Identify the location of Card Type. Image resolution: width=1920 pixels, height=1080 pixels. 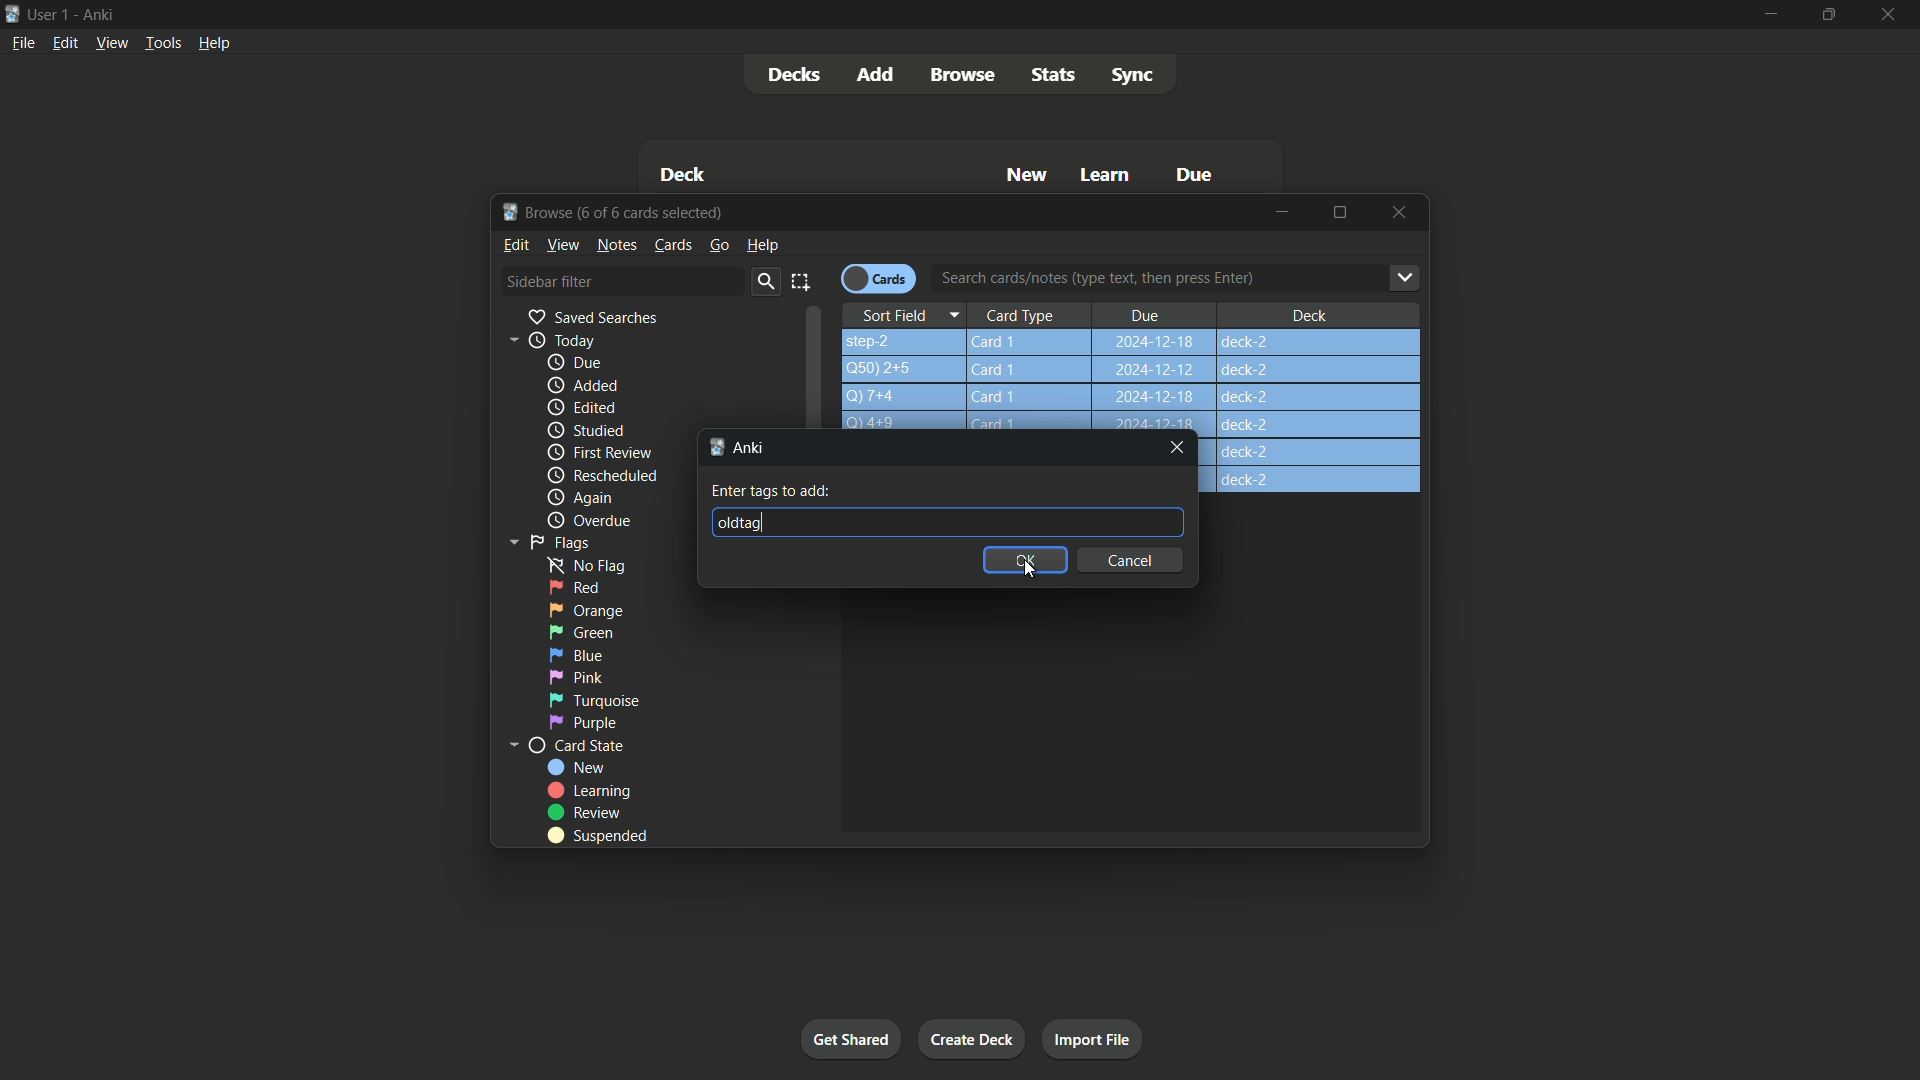
(1030, 315).